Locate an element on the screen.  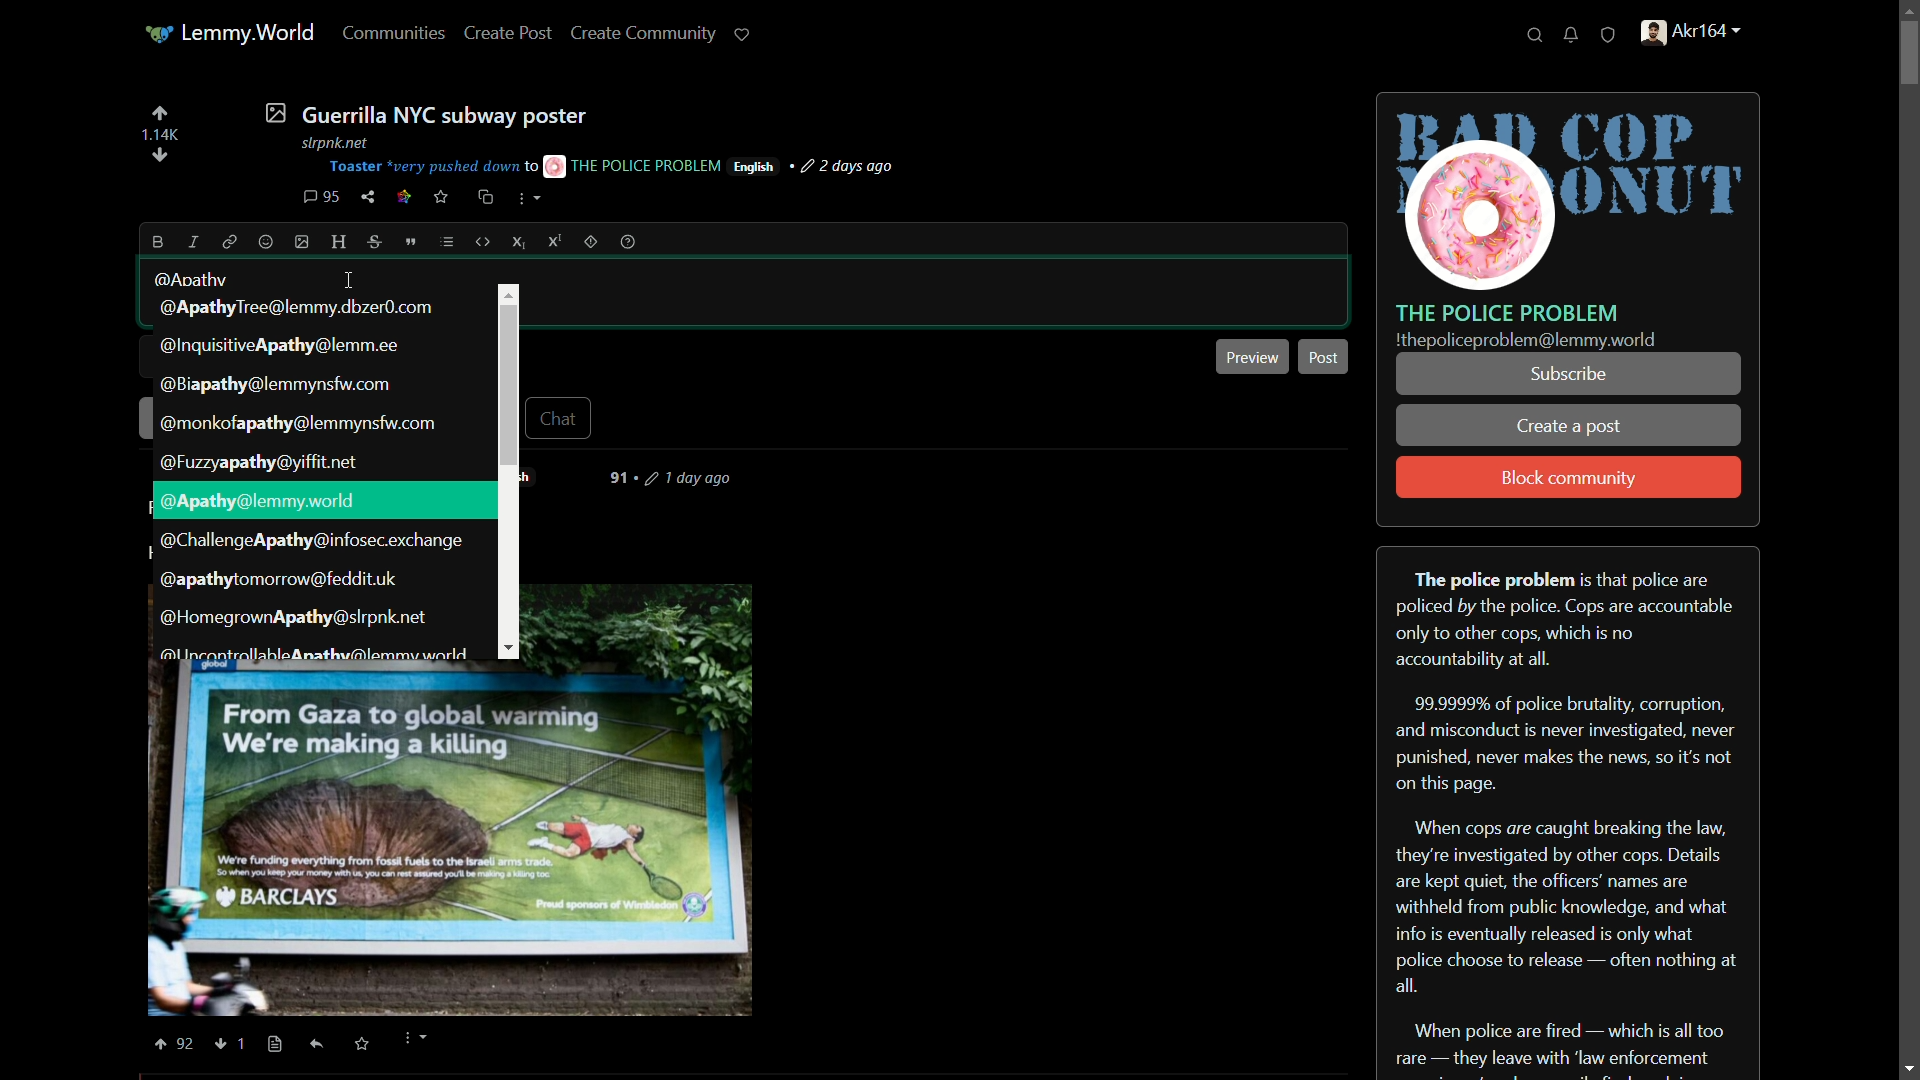
strikethrough is located at coordinates (377, 243).